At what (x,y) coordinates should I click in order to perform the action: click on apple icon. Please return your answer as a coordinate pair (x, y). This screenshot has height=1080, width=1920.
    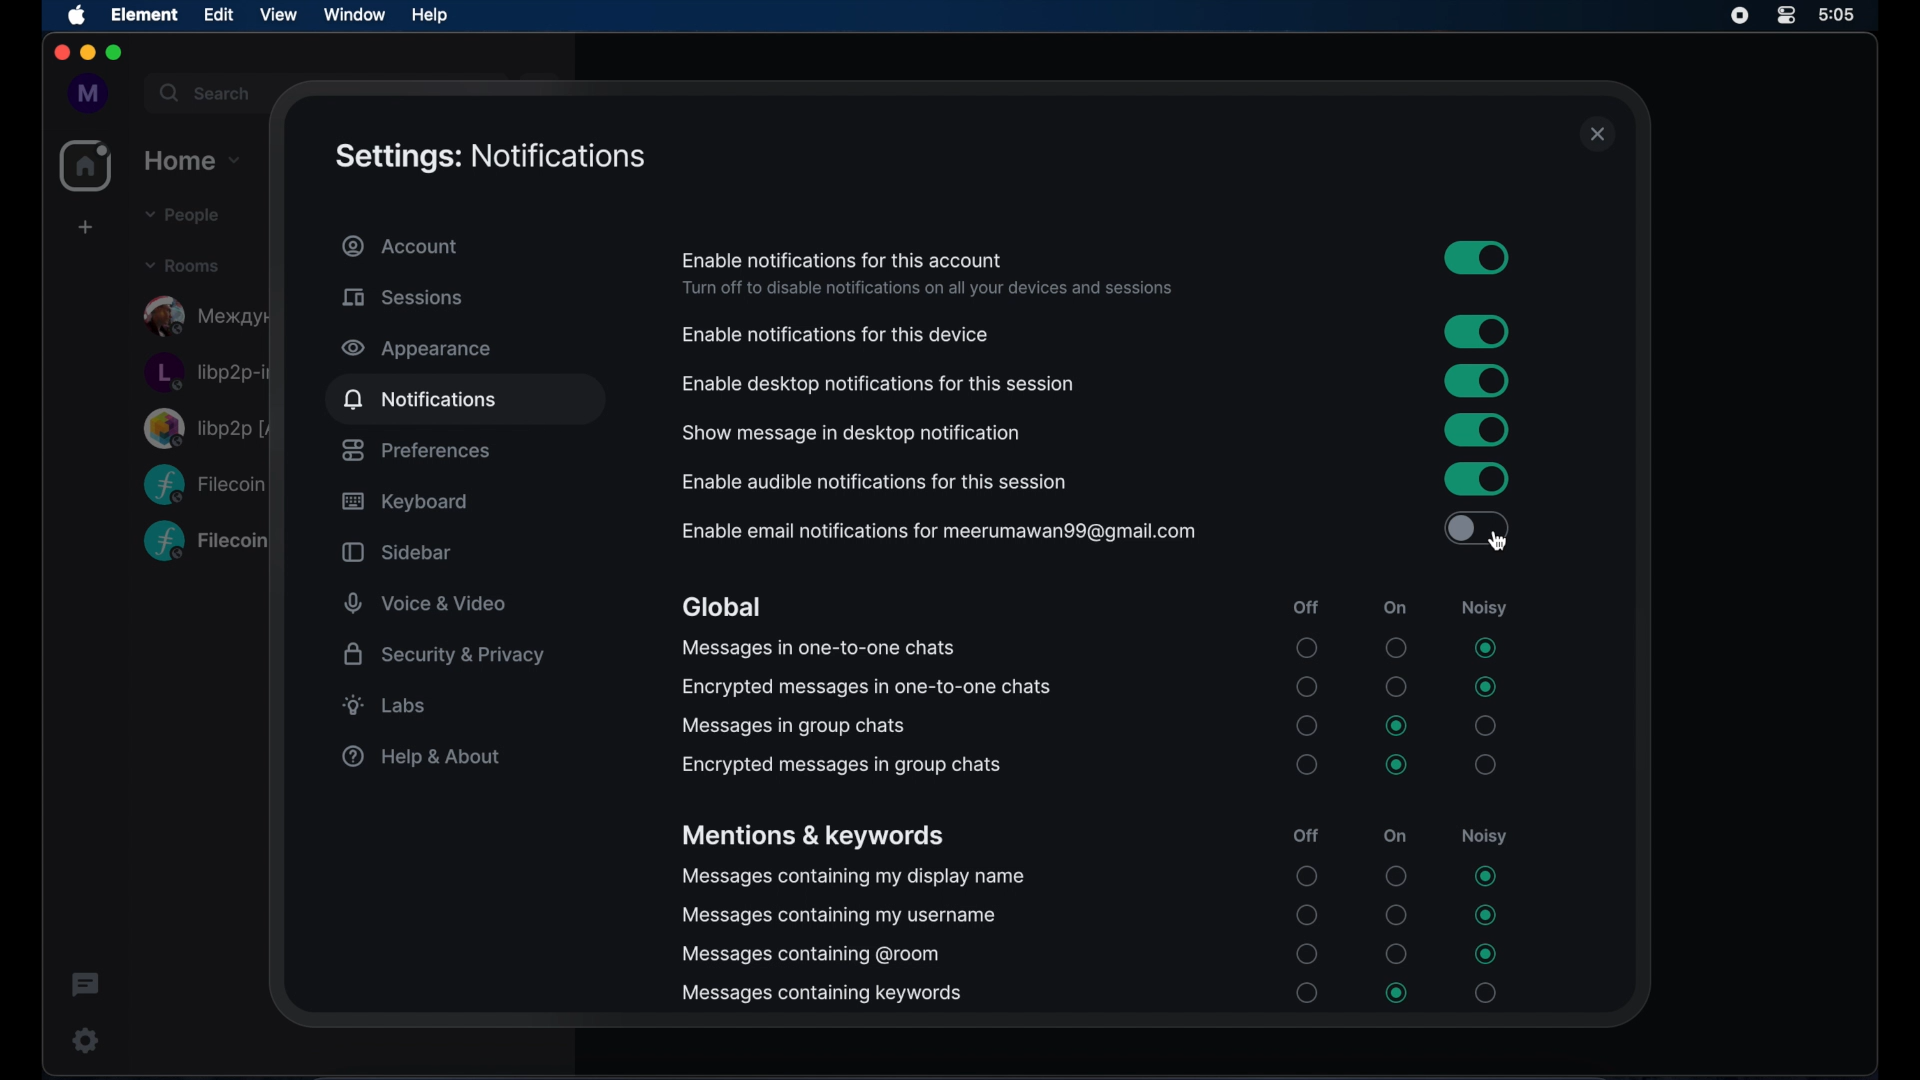
    Looking at the image, I should click on (78, 16).